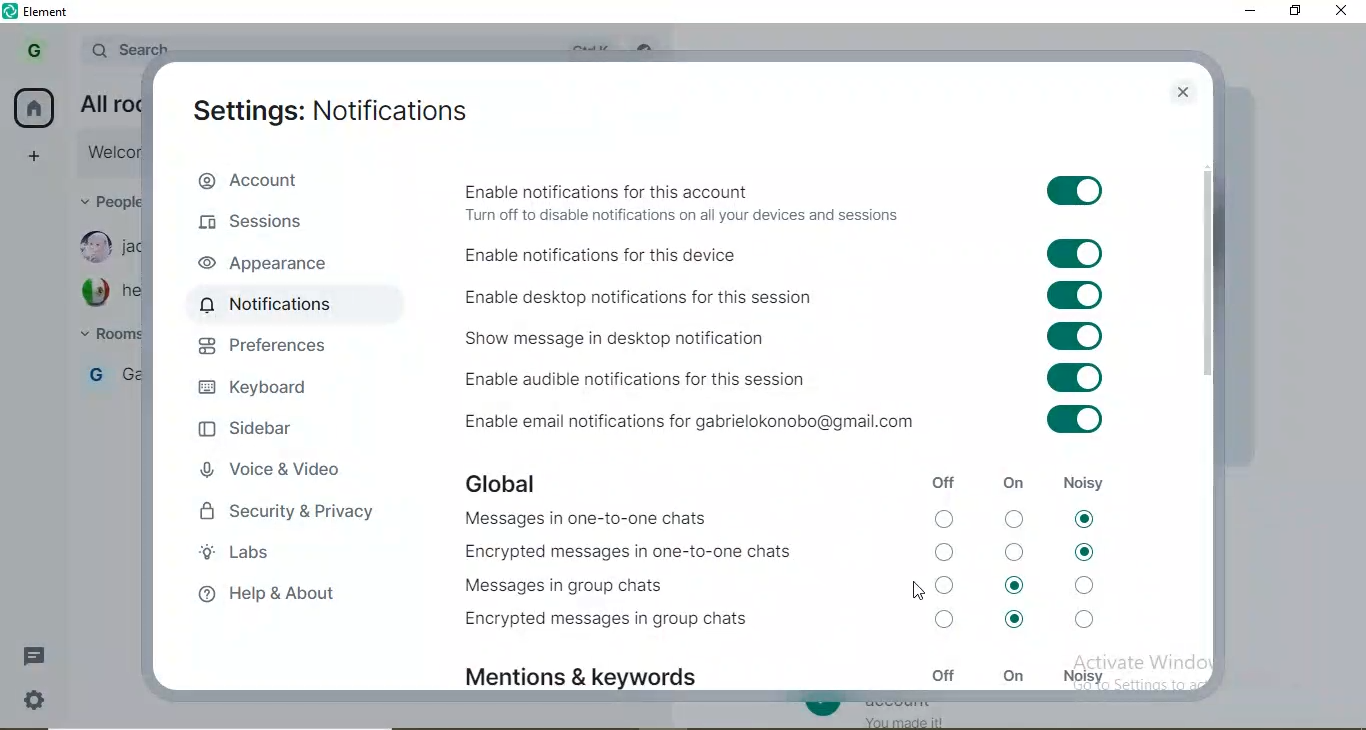 This screenshot has height=730, width=1366. Describe the element at coordinates (32, 107) in the screenshot. I see `home` at that location.